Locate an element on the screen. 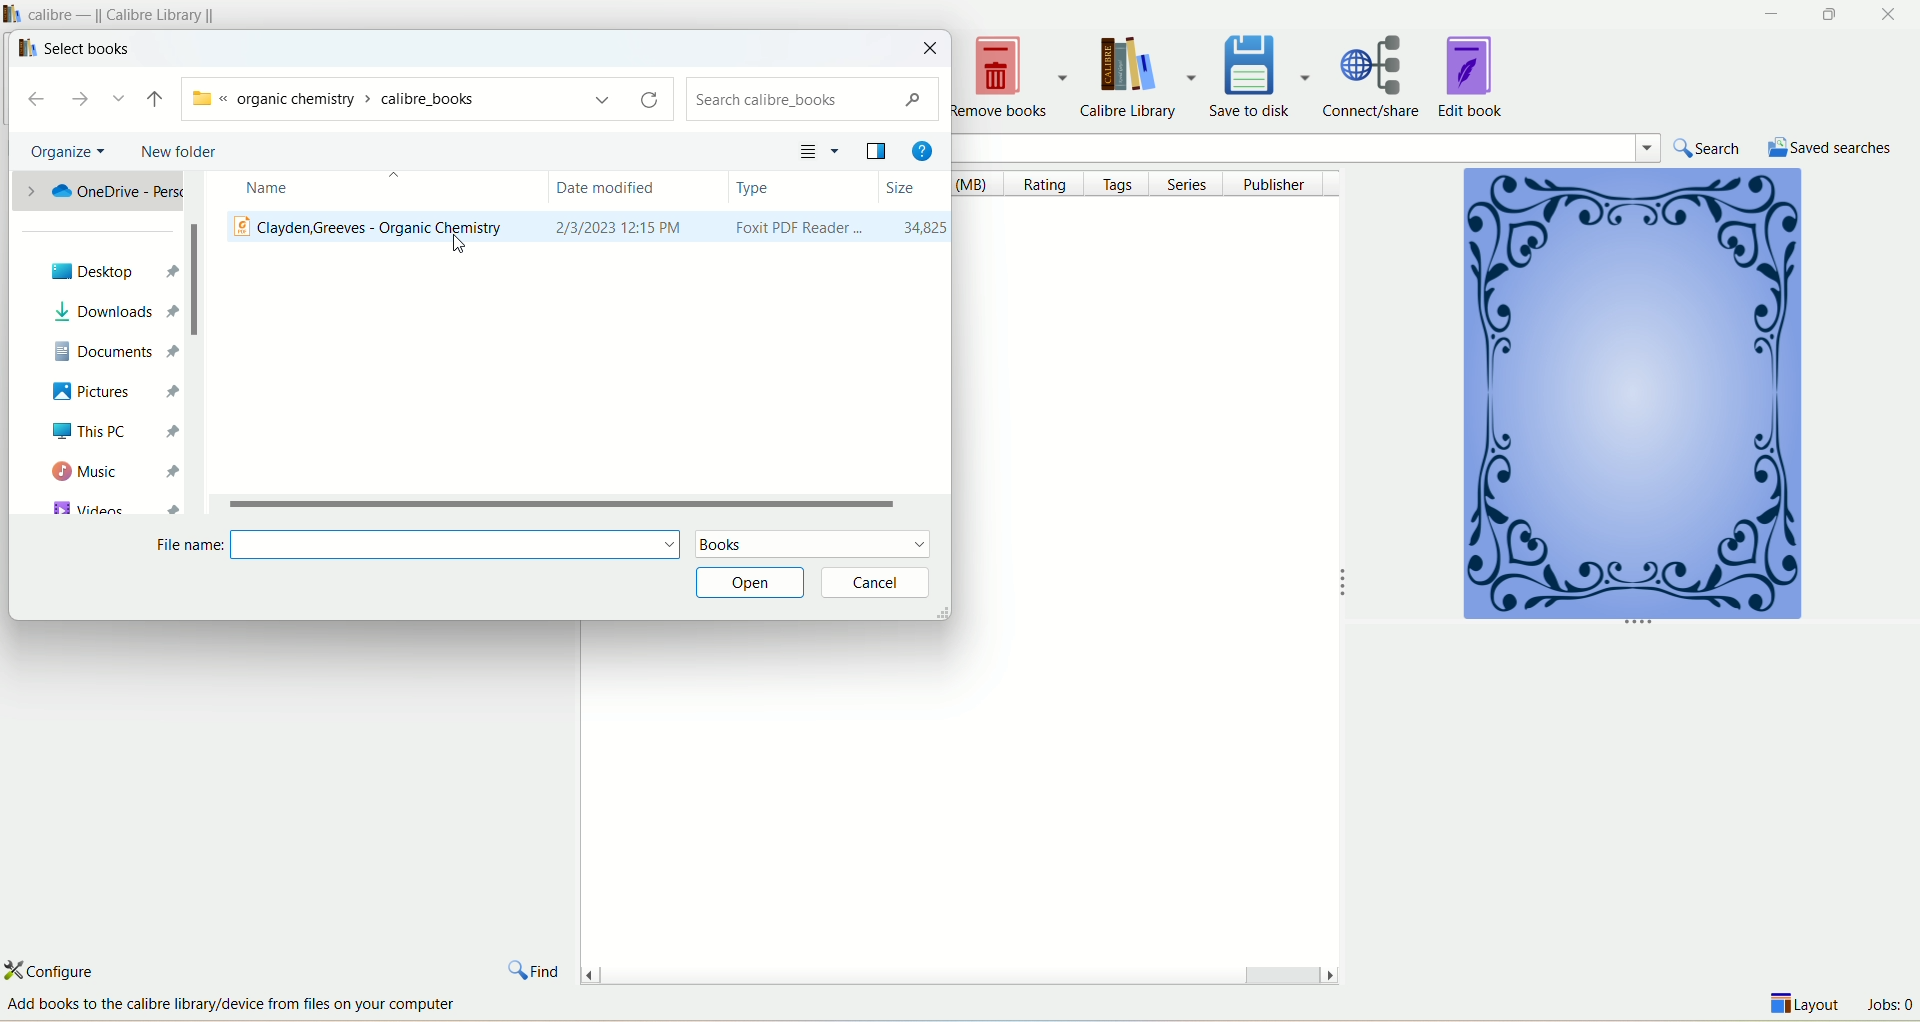 The height and width of the screenshot is (1022, 1920). books is located at coordinates (812, 545).